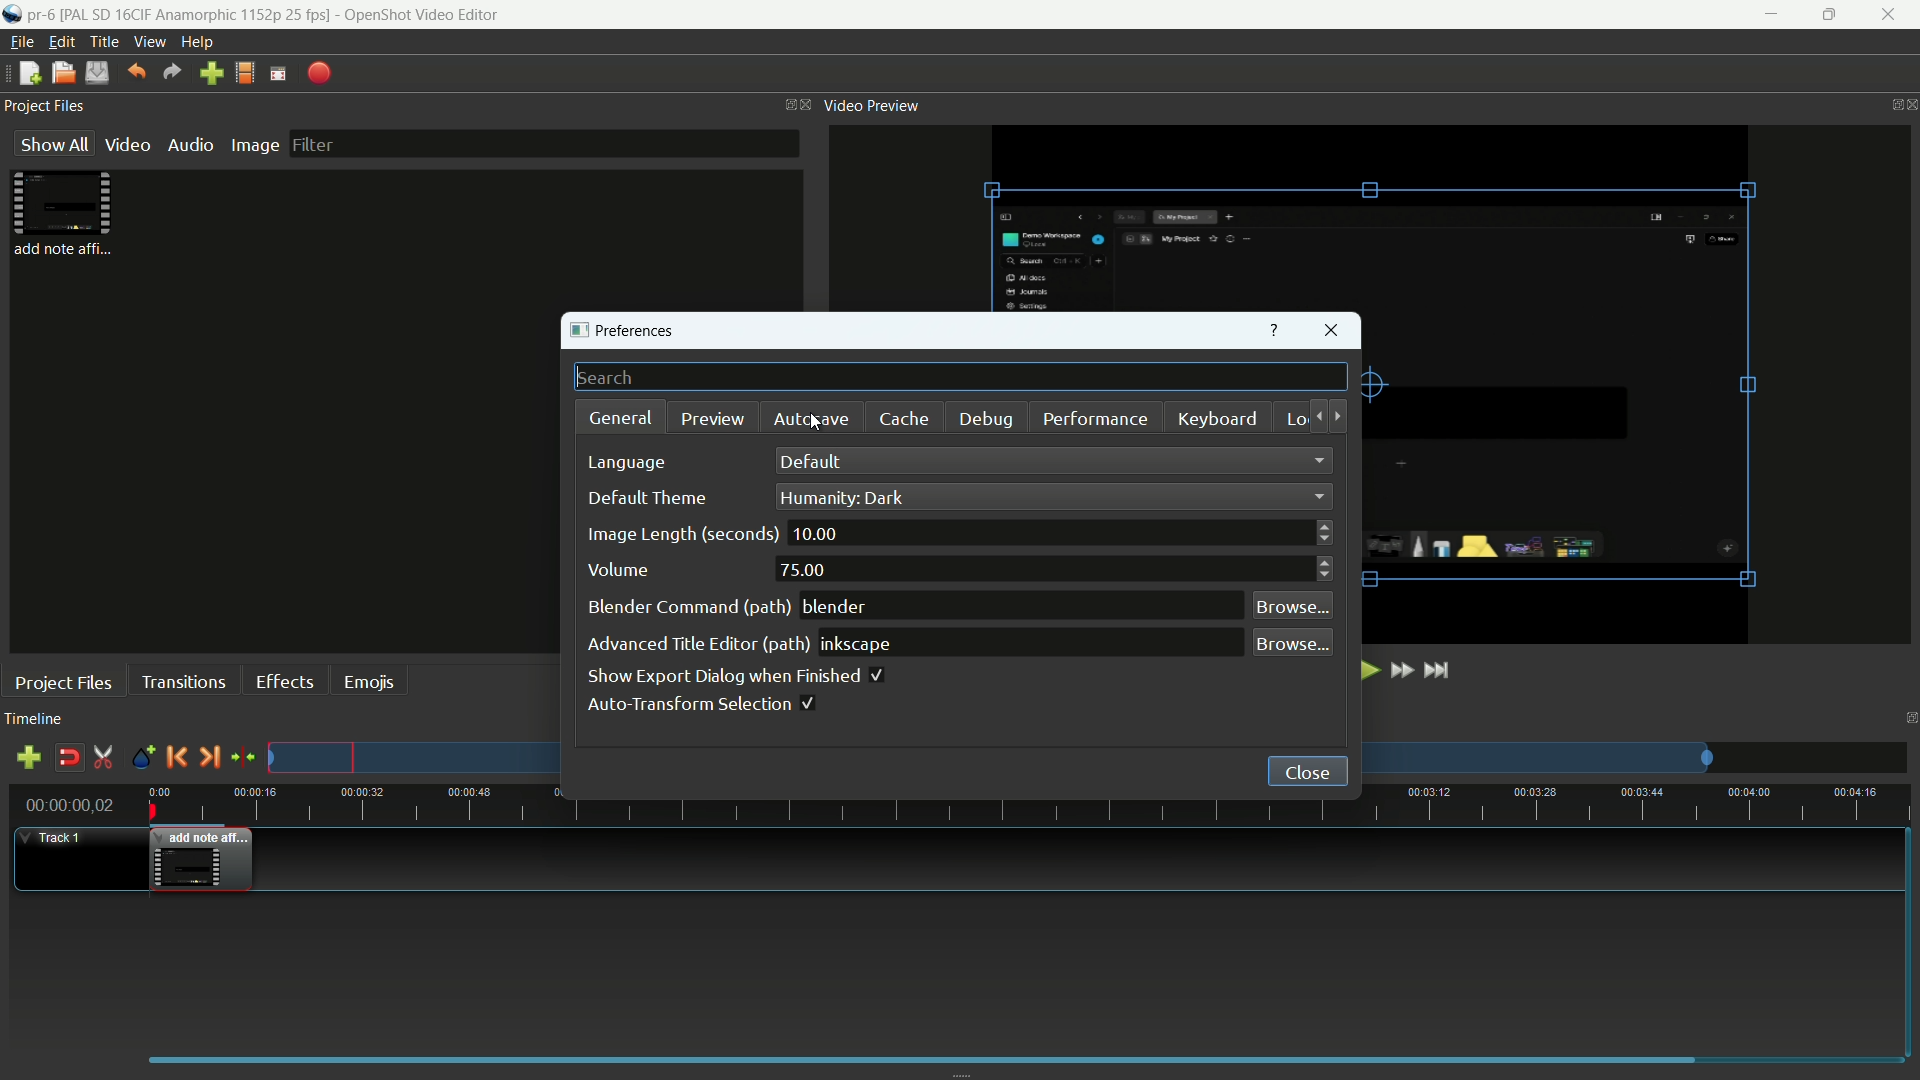 This screenshot has height=1080, width=1920. Describe the element at coordinates (1890, 103) in the screenshot. I see `change layout` at that location.